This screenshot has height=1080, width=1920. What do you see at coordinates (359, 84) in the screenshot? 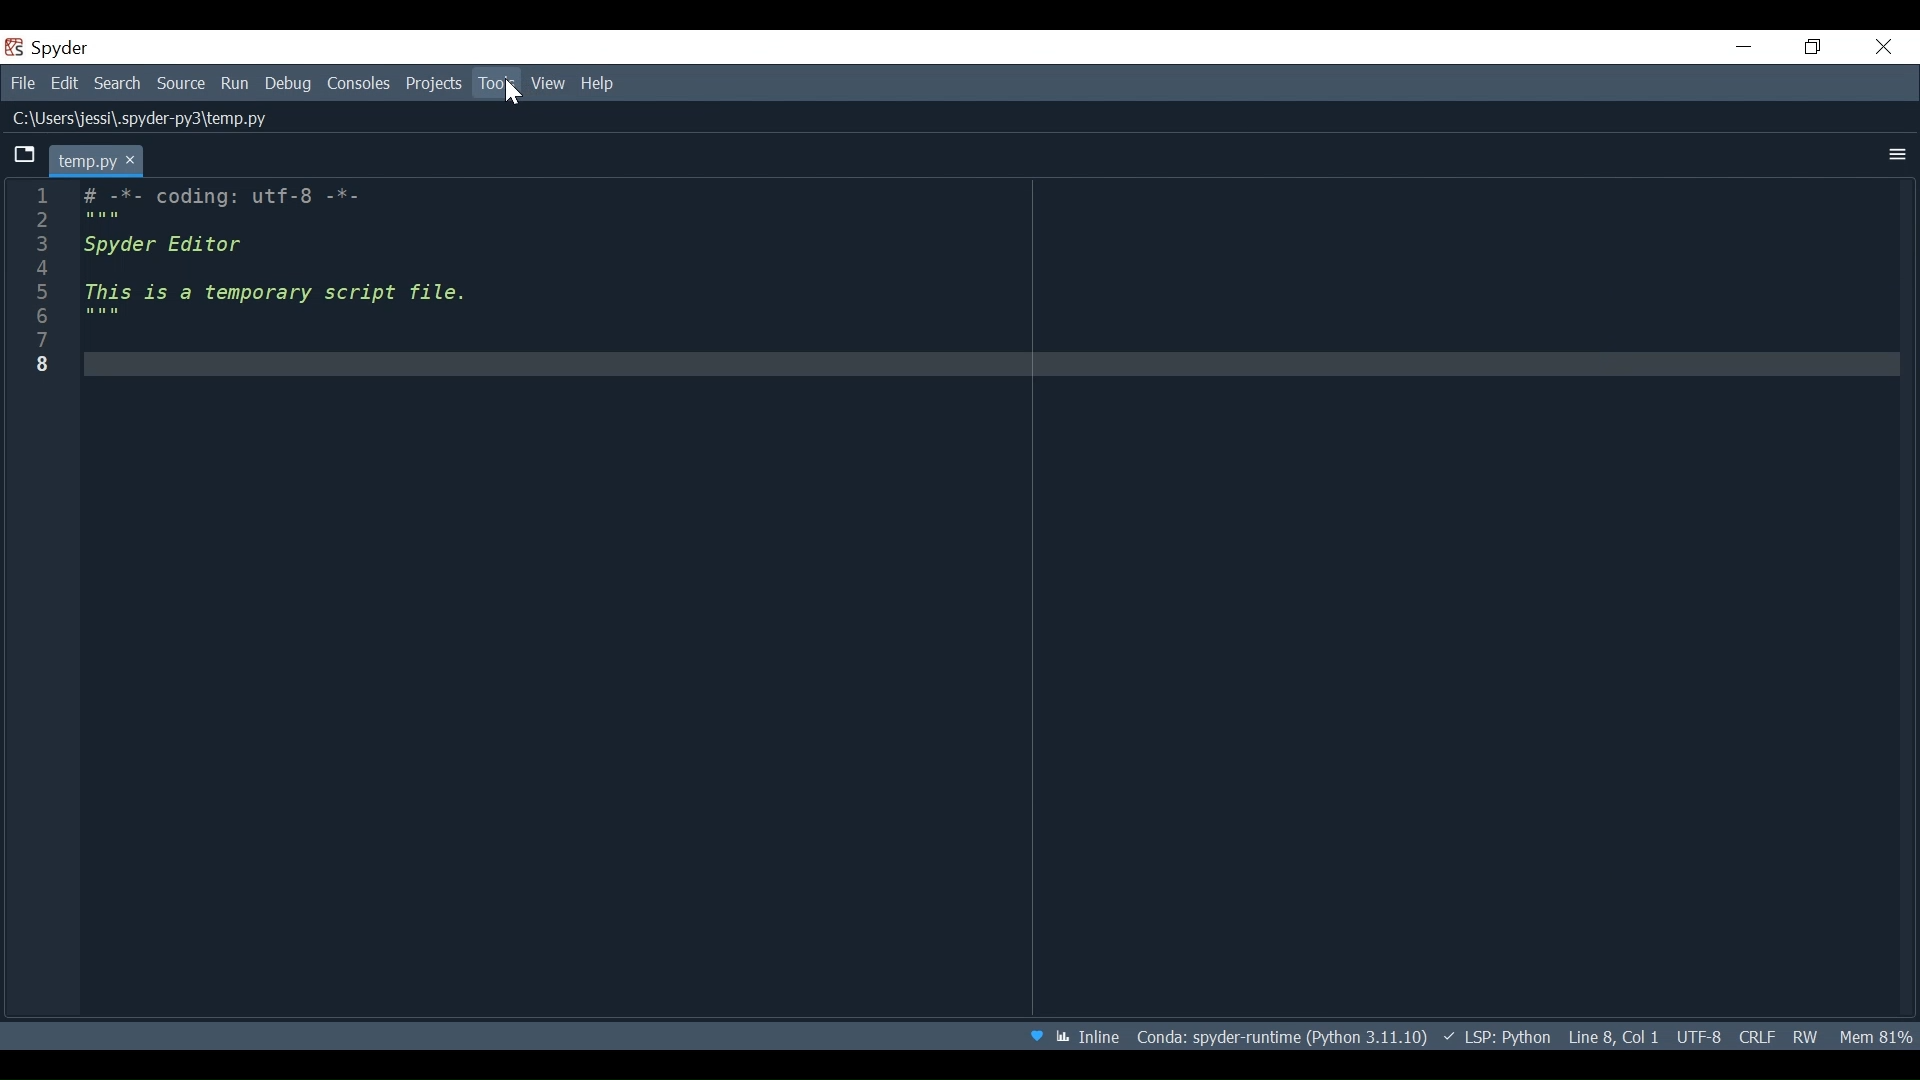
I see `Consoles` at bounding box center [359, 84].